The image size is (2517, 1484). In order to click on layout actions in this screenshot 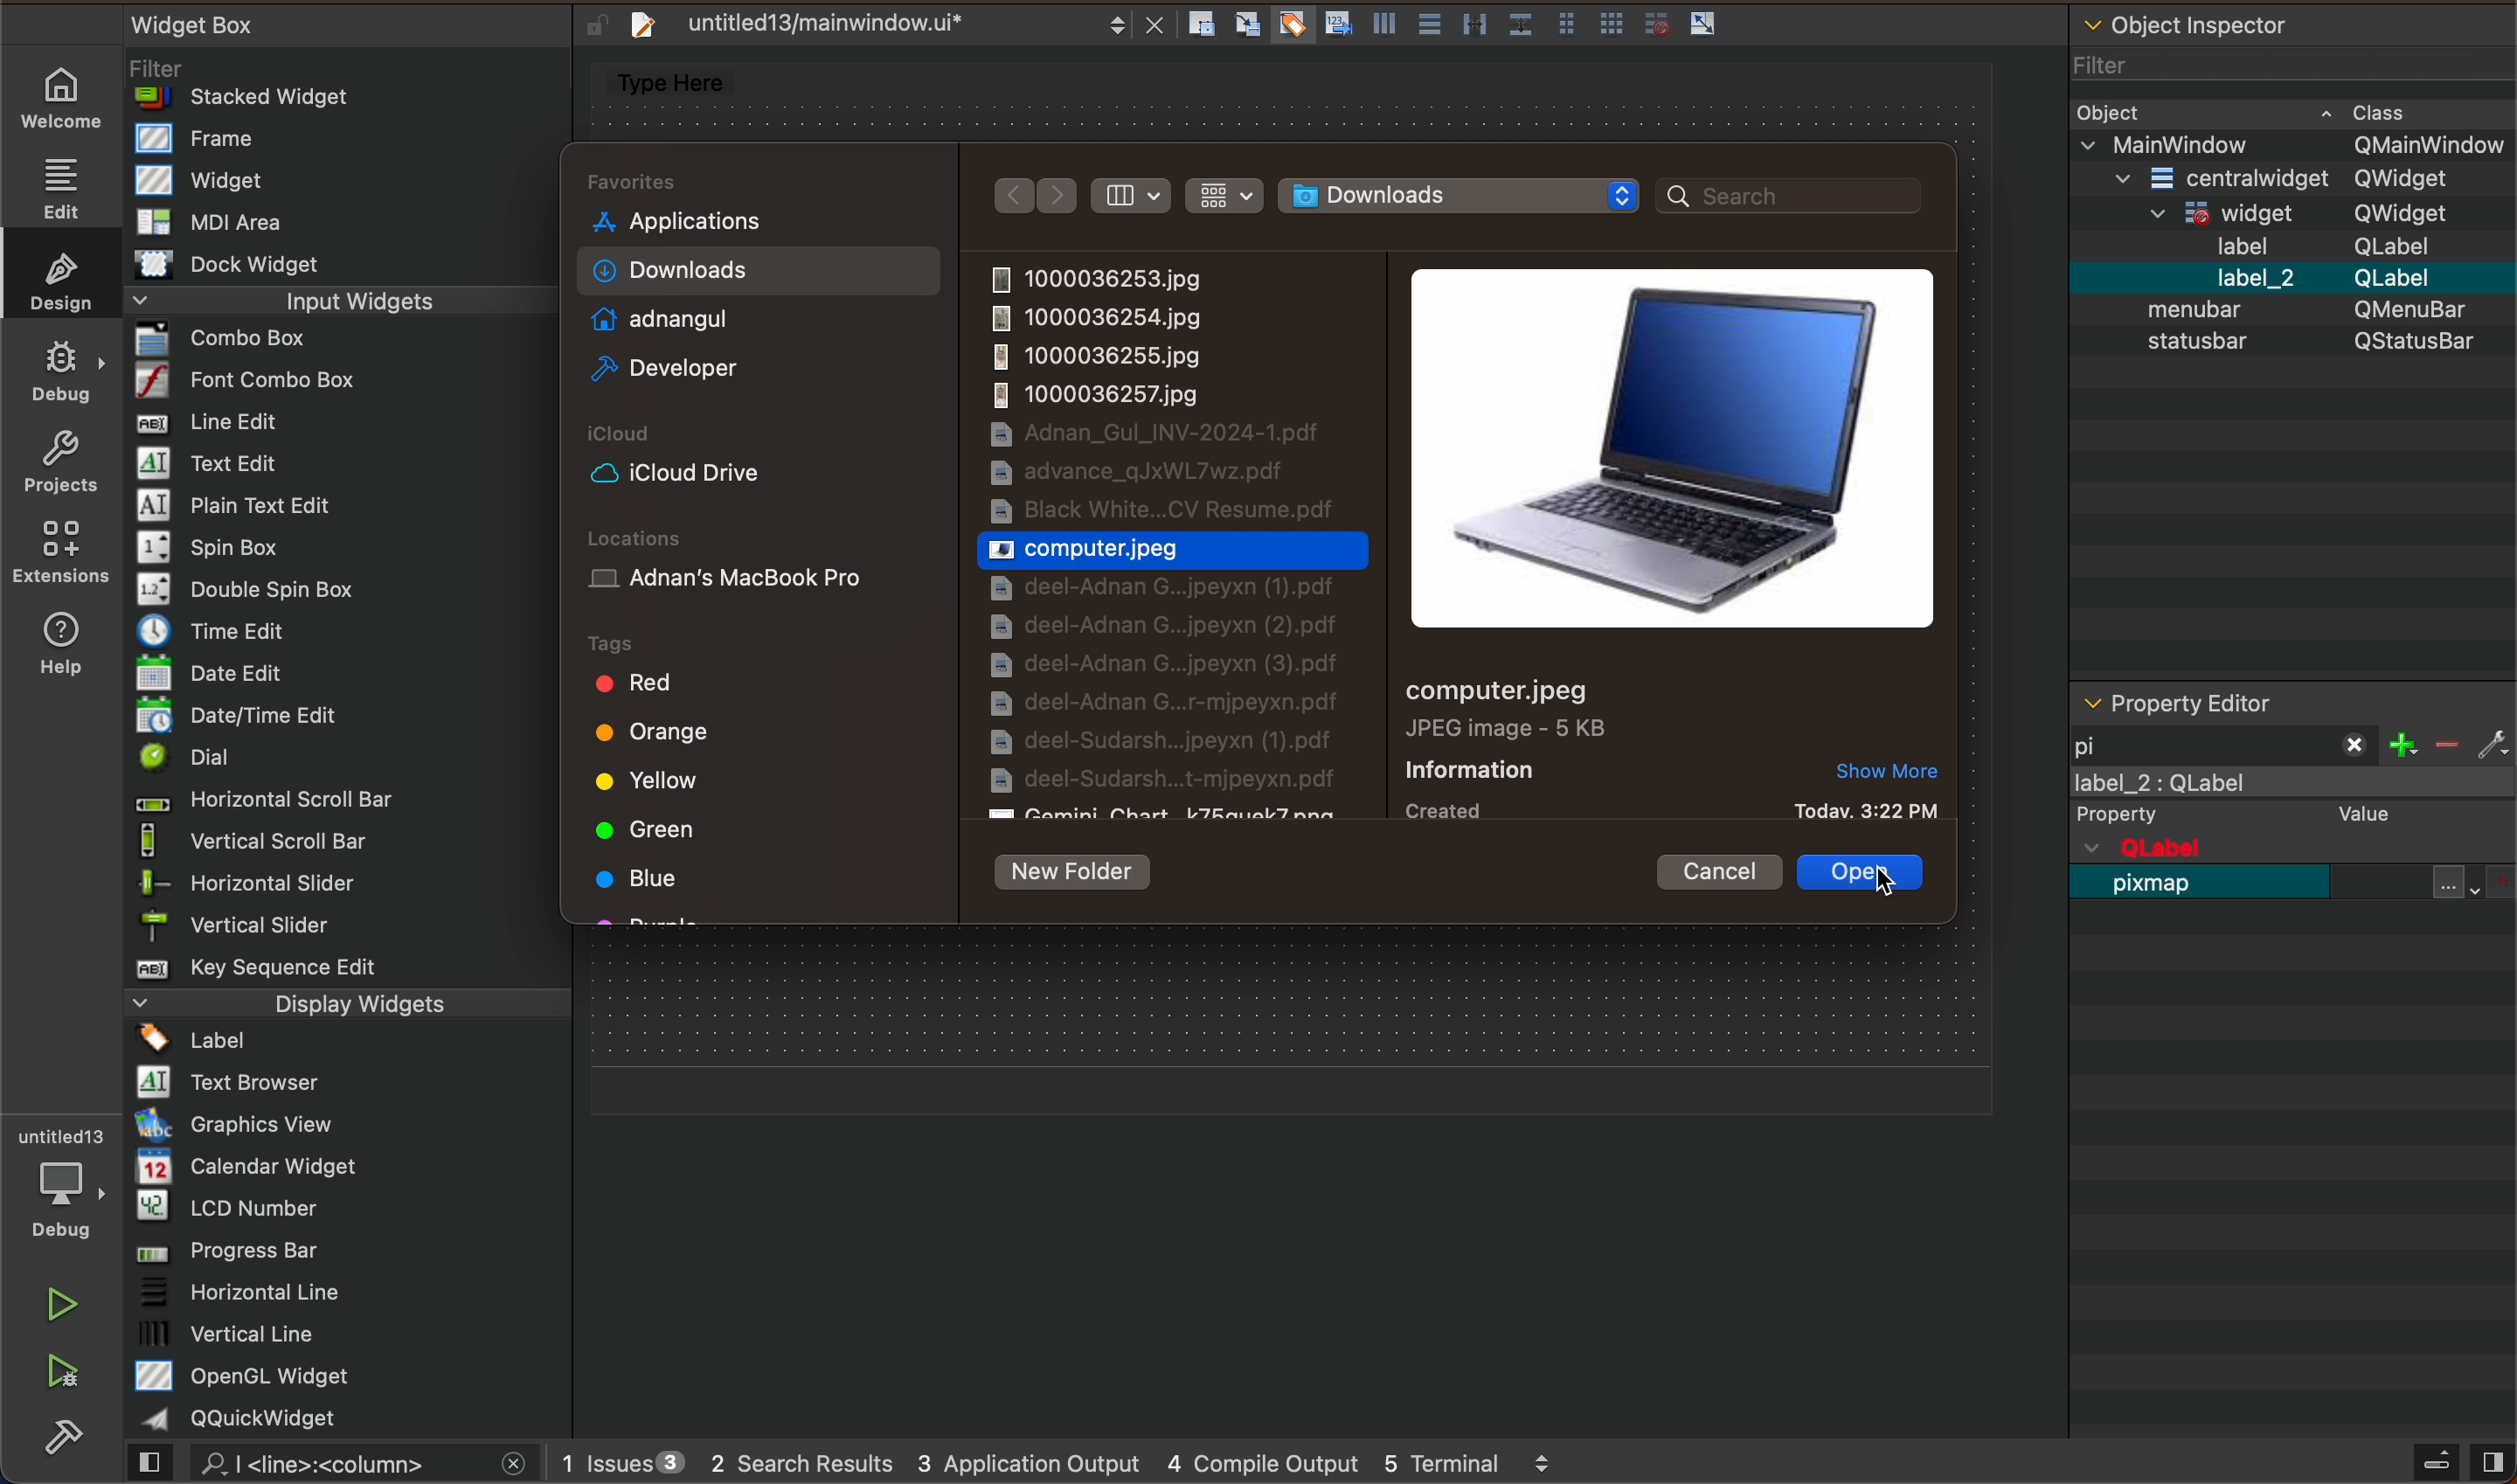, I will do `click(1462, 28)`.